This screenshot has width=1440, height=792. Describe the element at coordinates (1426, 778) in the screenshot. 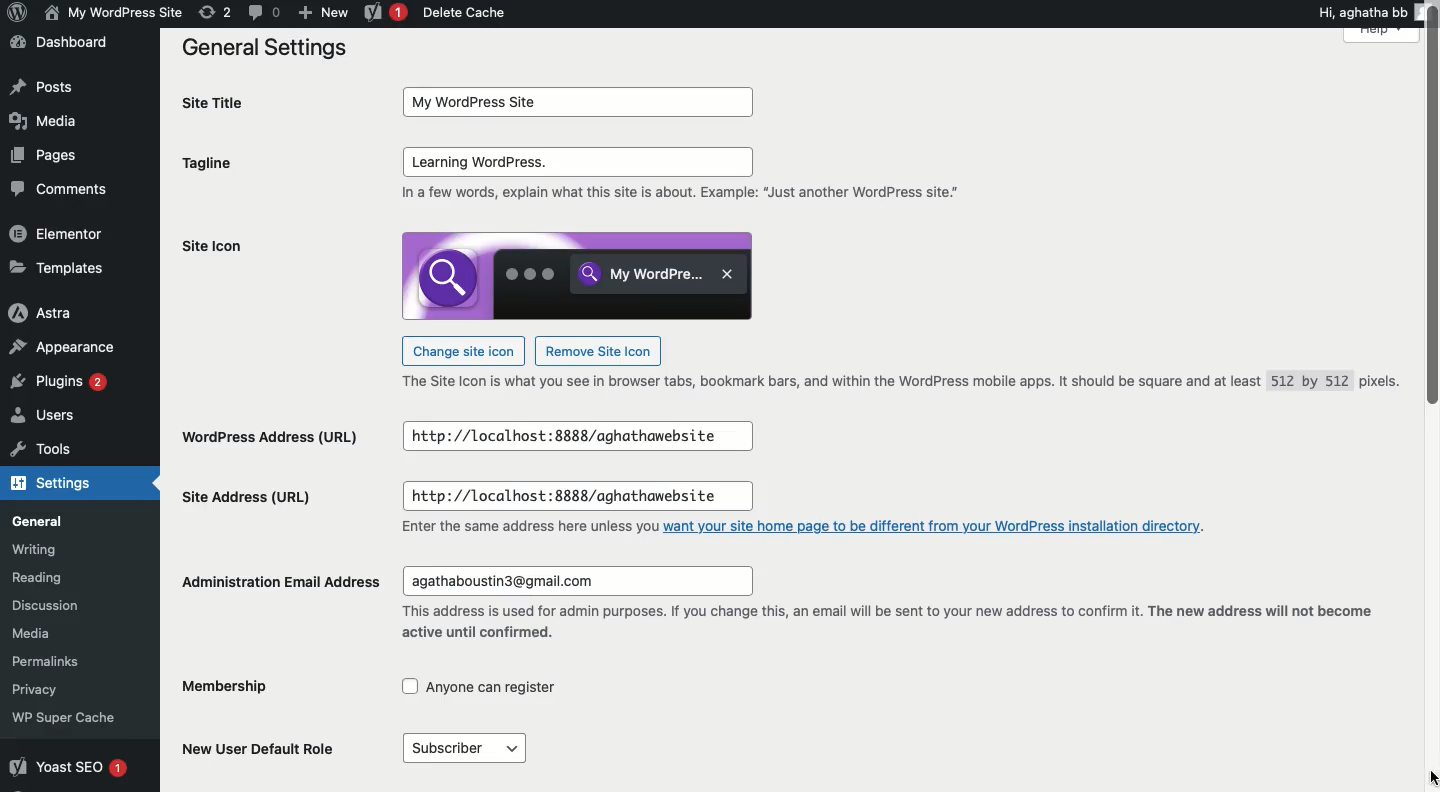

I see `cursor` at that location.